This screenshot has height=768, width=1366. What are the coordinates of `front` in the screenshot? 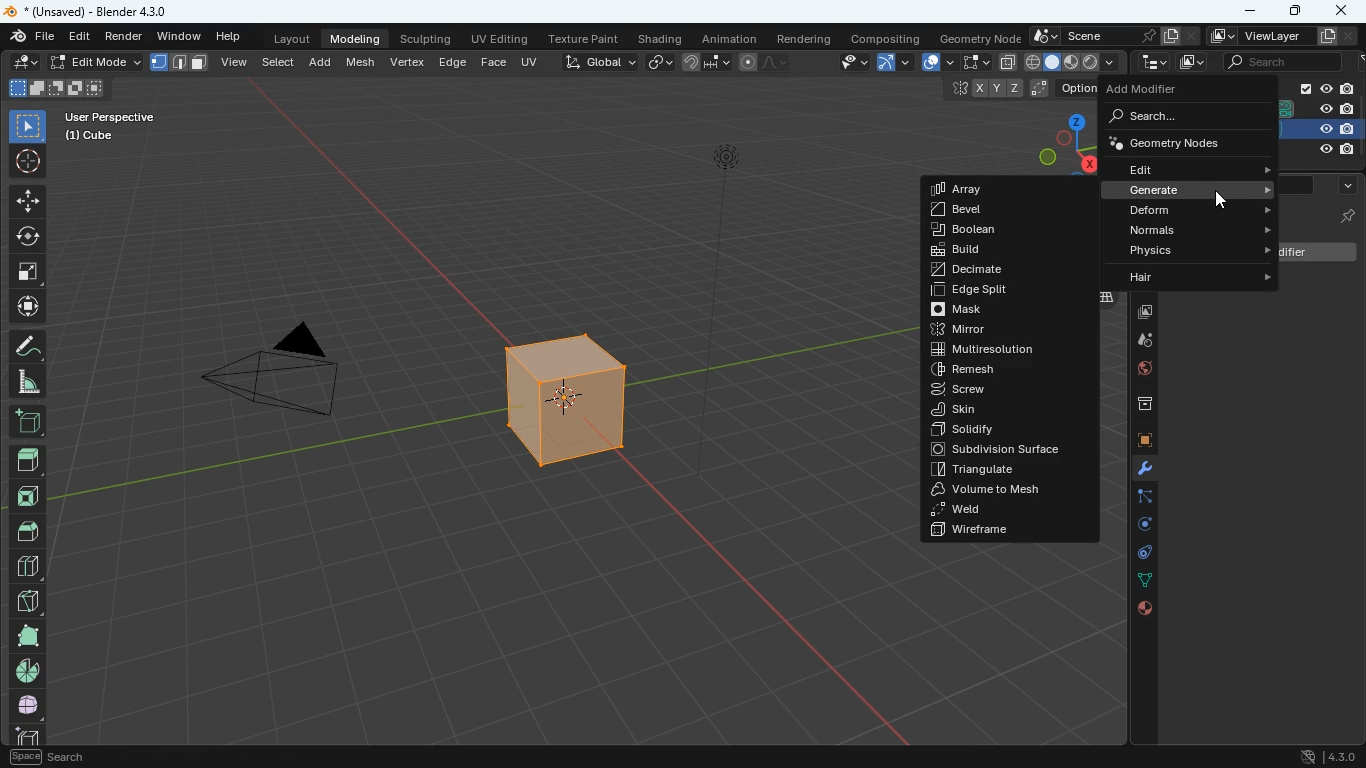 It's located at (28, 500).